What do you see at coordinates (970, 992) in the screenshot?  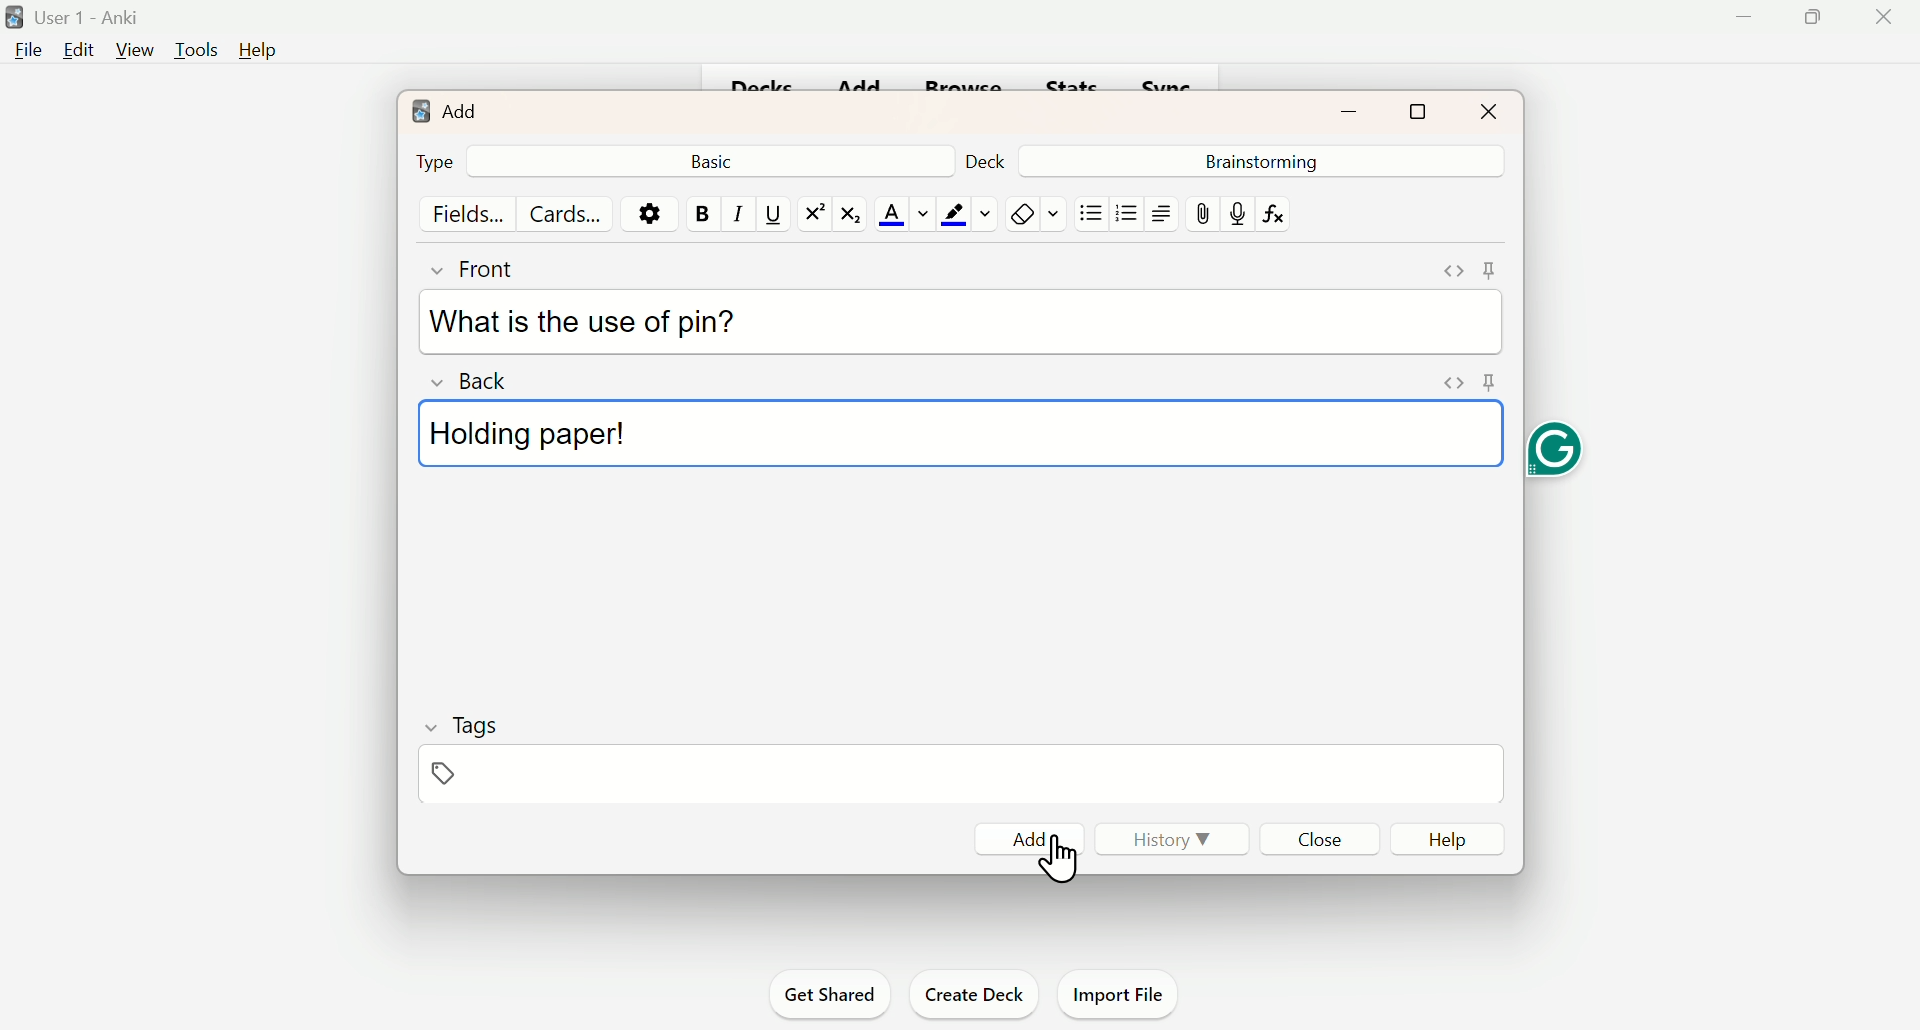 I see `Create Deck` at bounding box center [970, 992].